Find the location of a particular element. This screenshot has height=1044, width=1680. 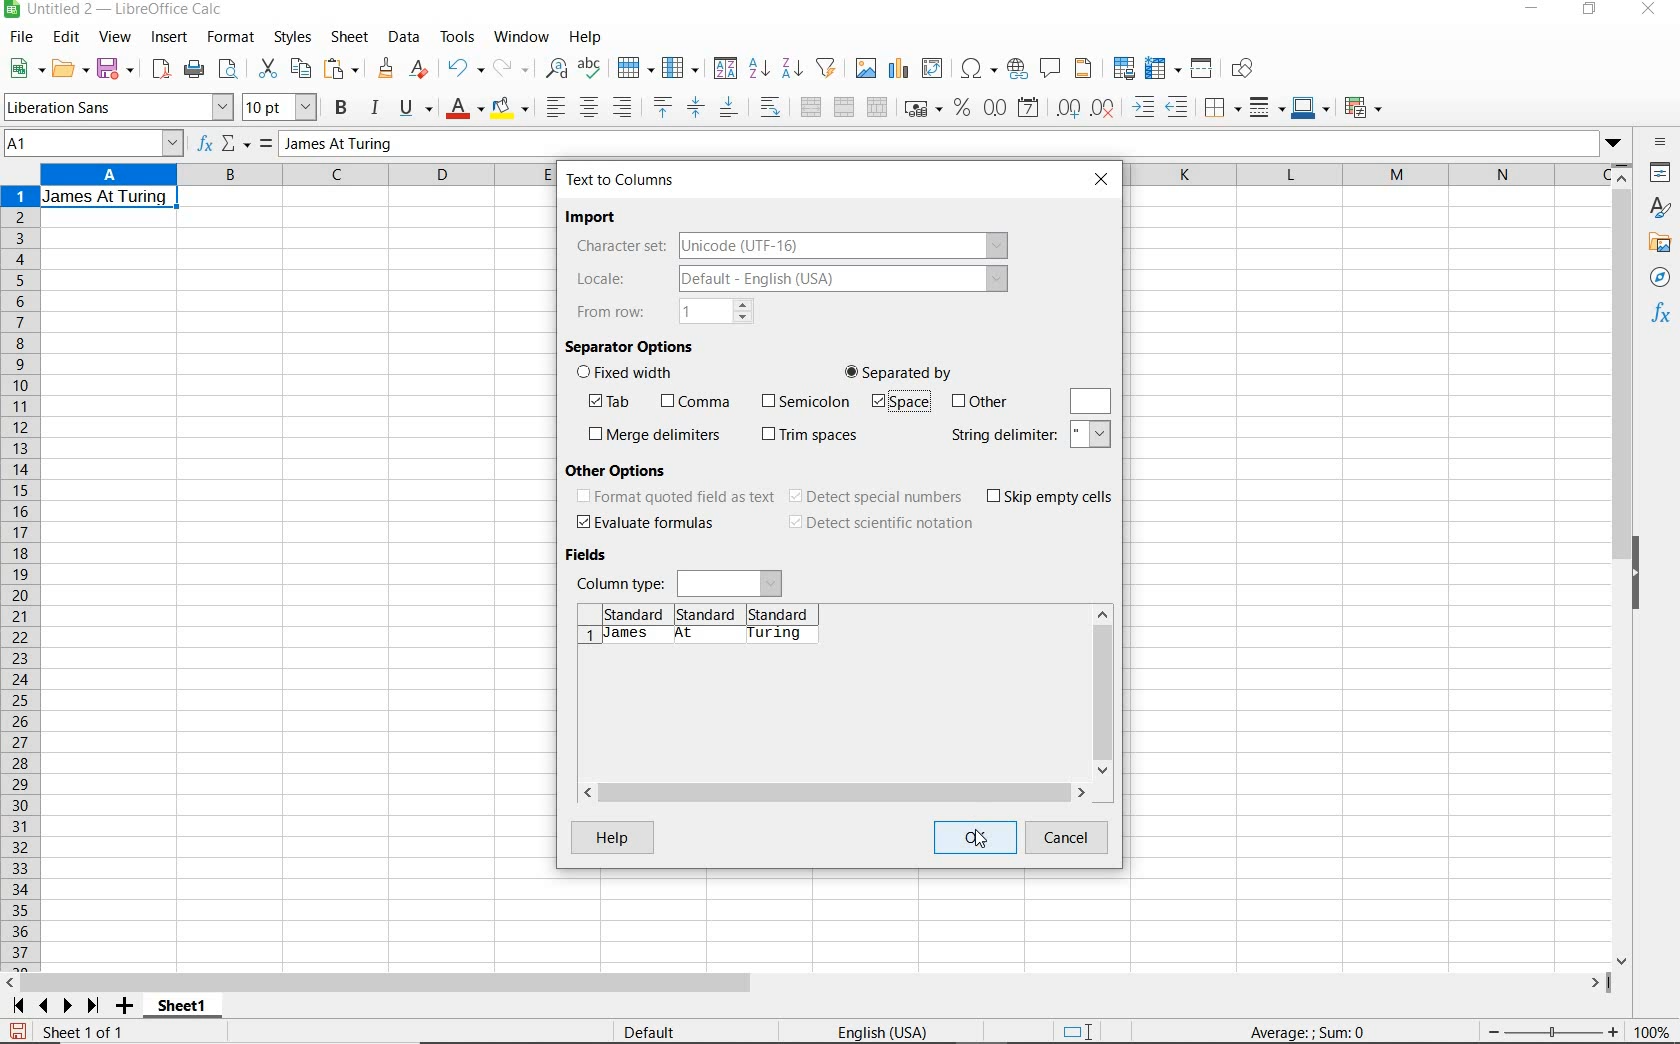

file is located at coordinates (19, 38).